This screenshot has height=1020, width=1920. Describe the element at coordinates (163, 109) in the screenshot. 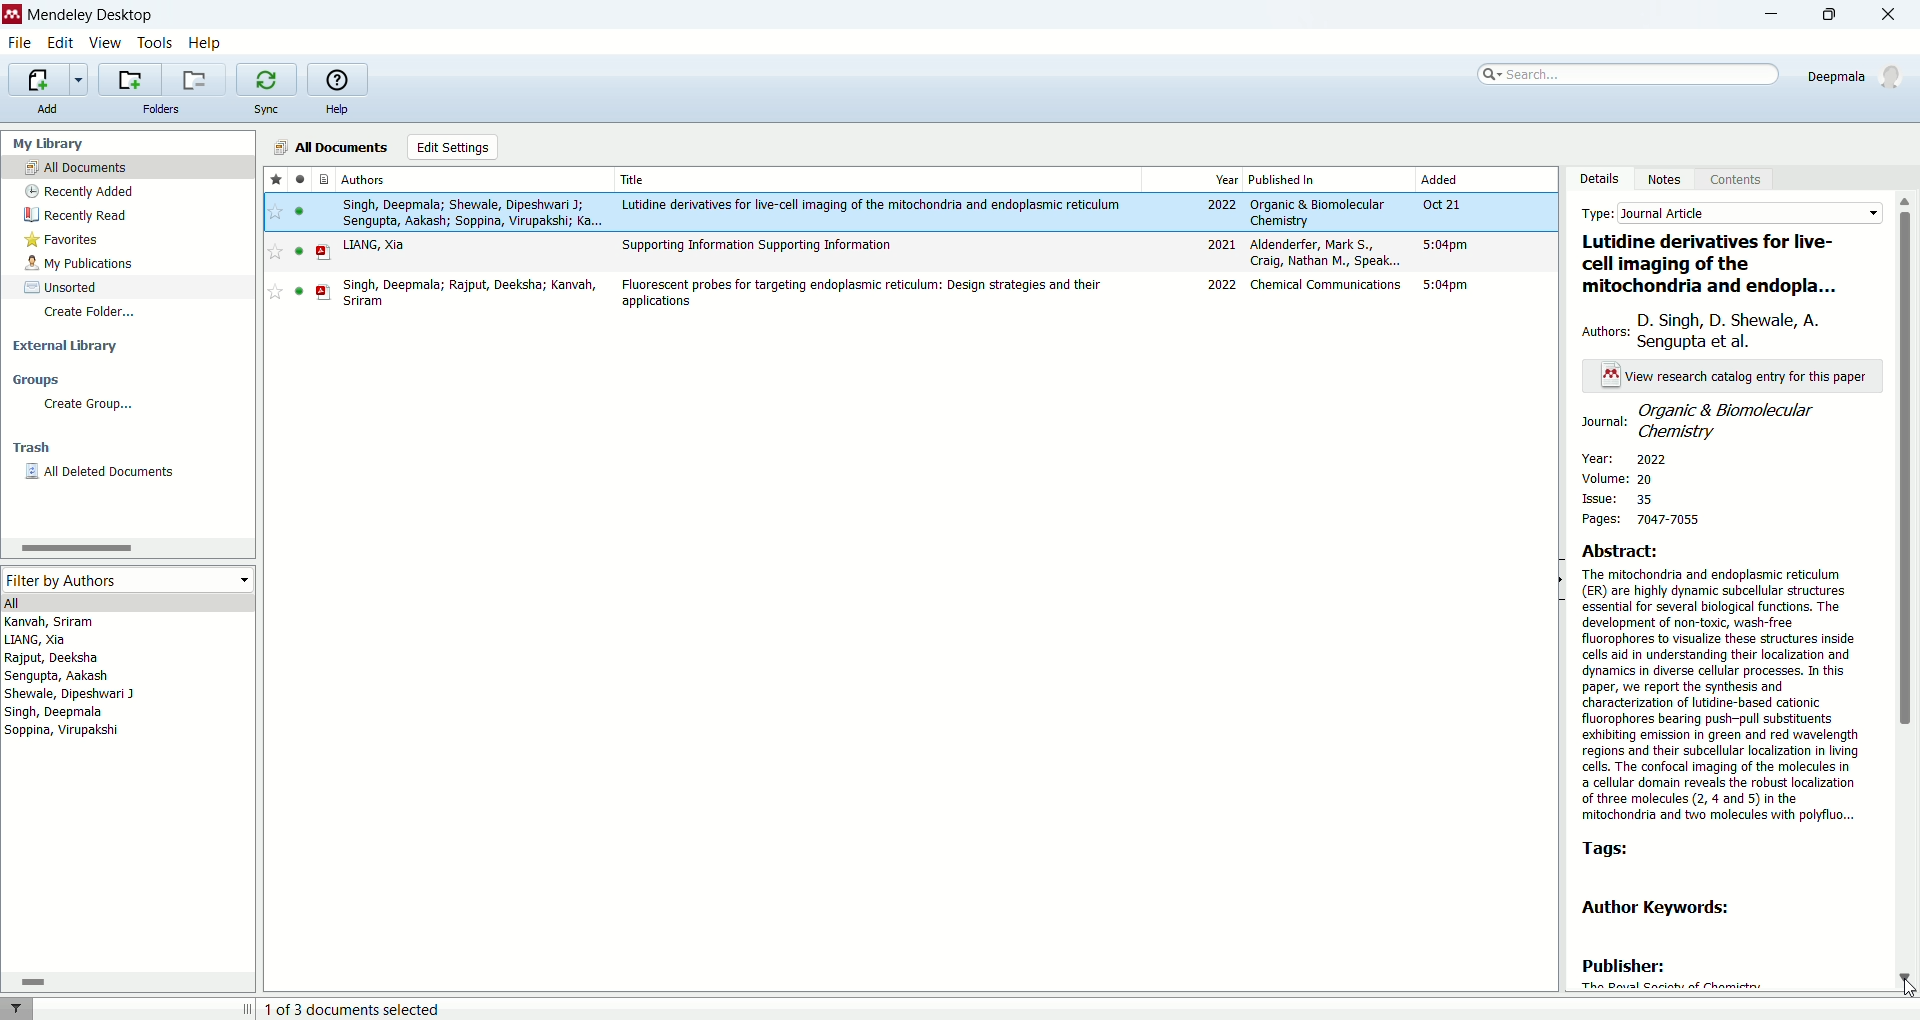

I see `folders` at that location.